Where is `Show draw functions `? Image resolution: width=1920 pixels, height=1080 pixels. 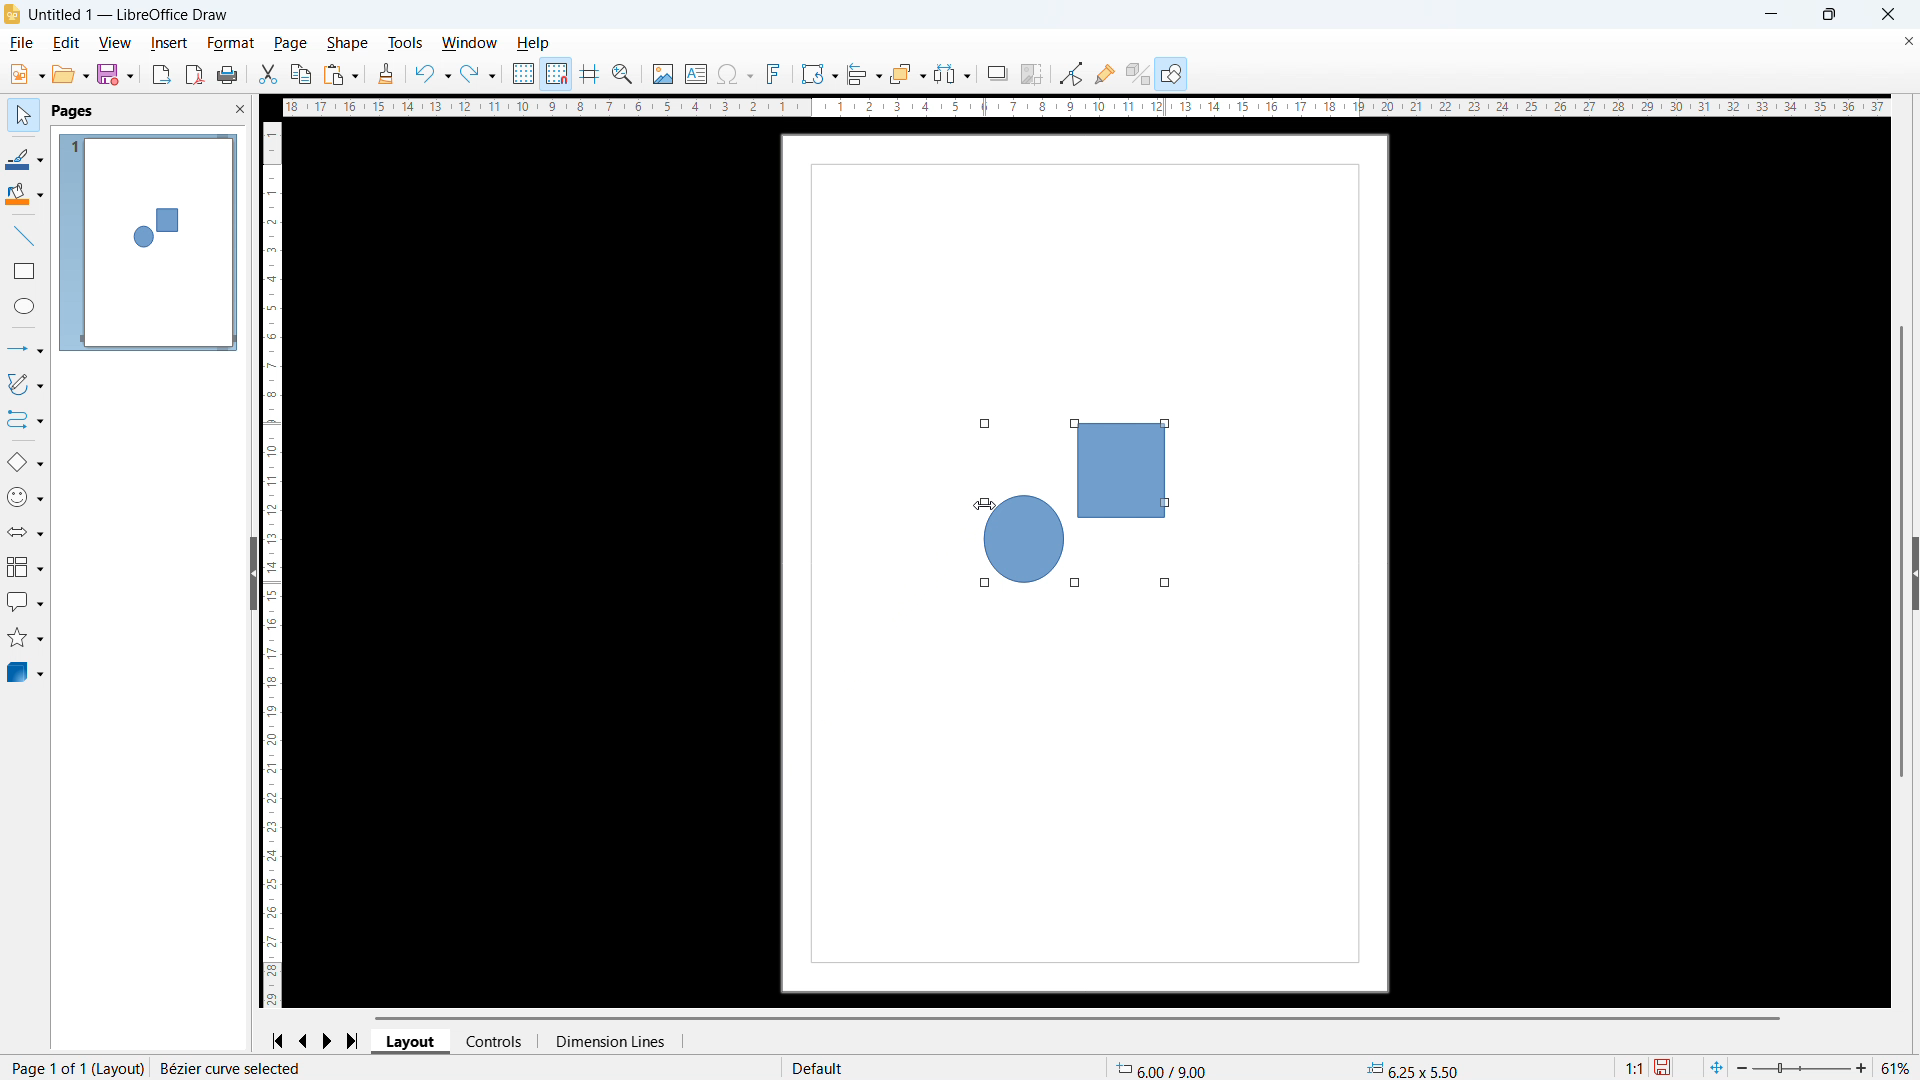
Show draw functions  is located at coordinates (1172, 73).